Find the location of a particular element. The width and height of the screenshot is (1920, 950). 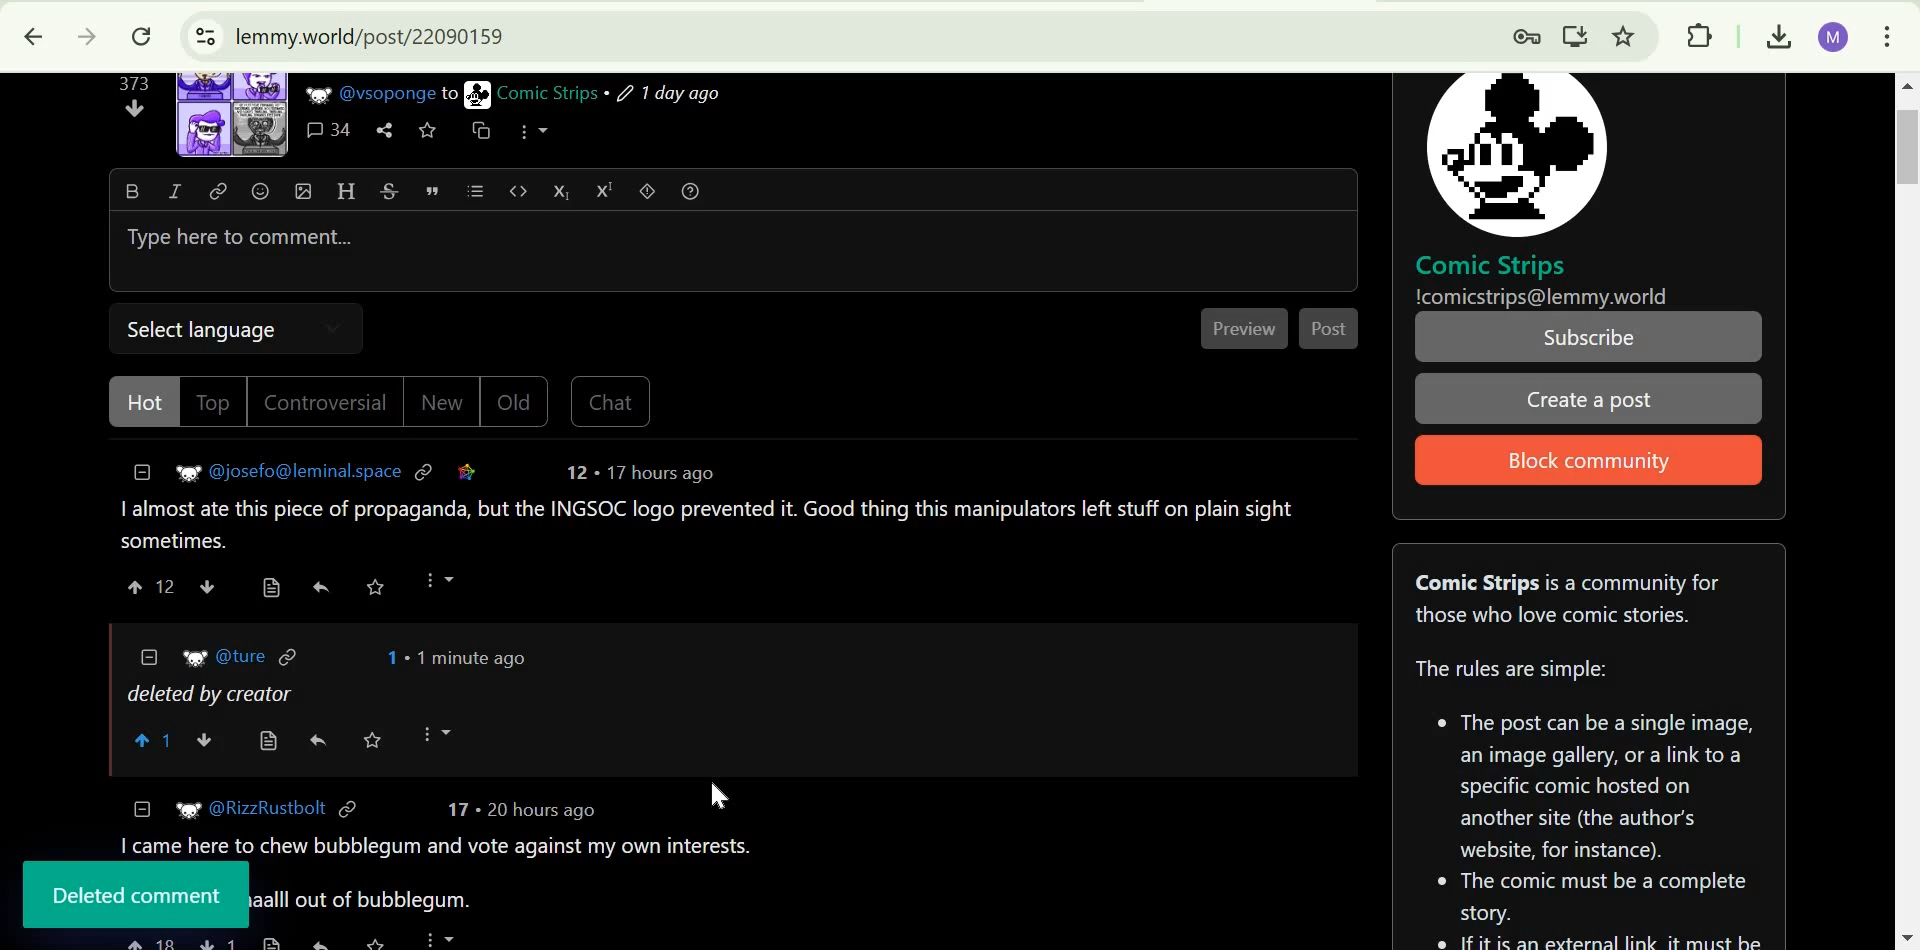

more options is located at coordinates (533, 130).